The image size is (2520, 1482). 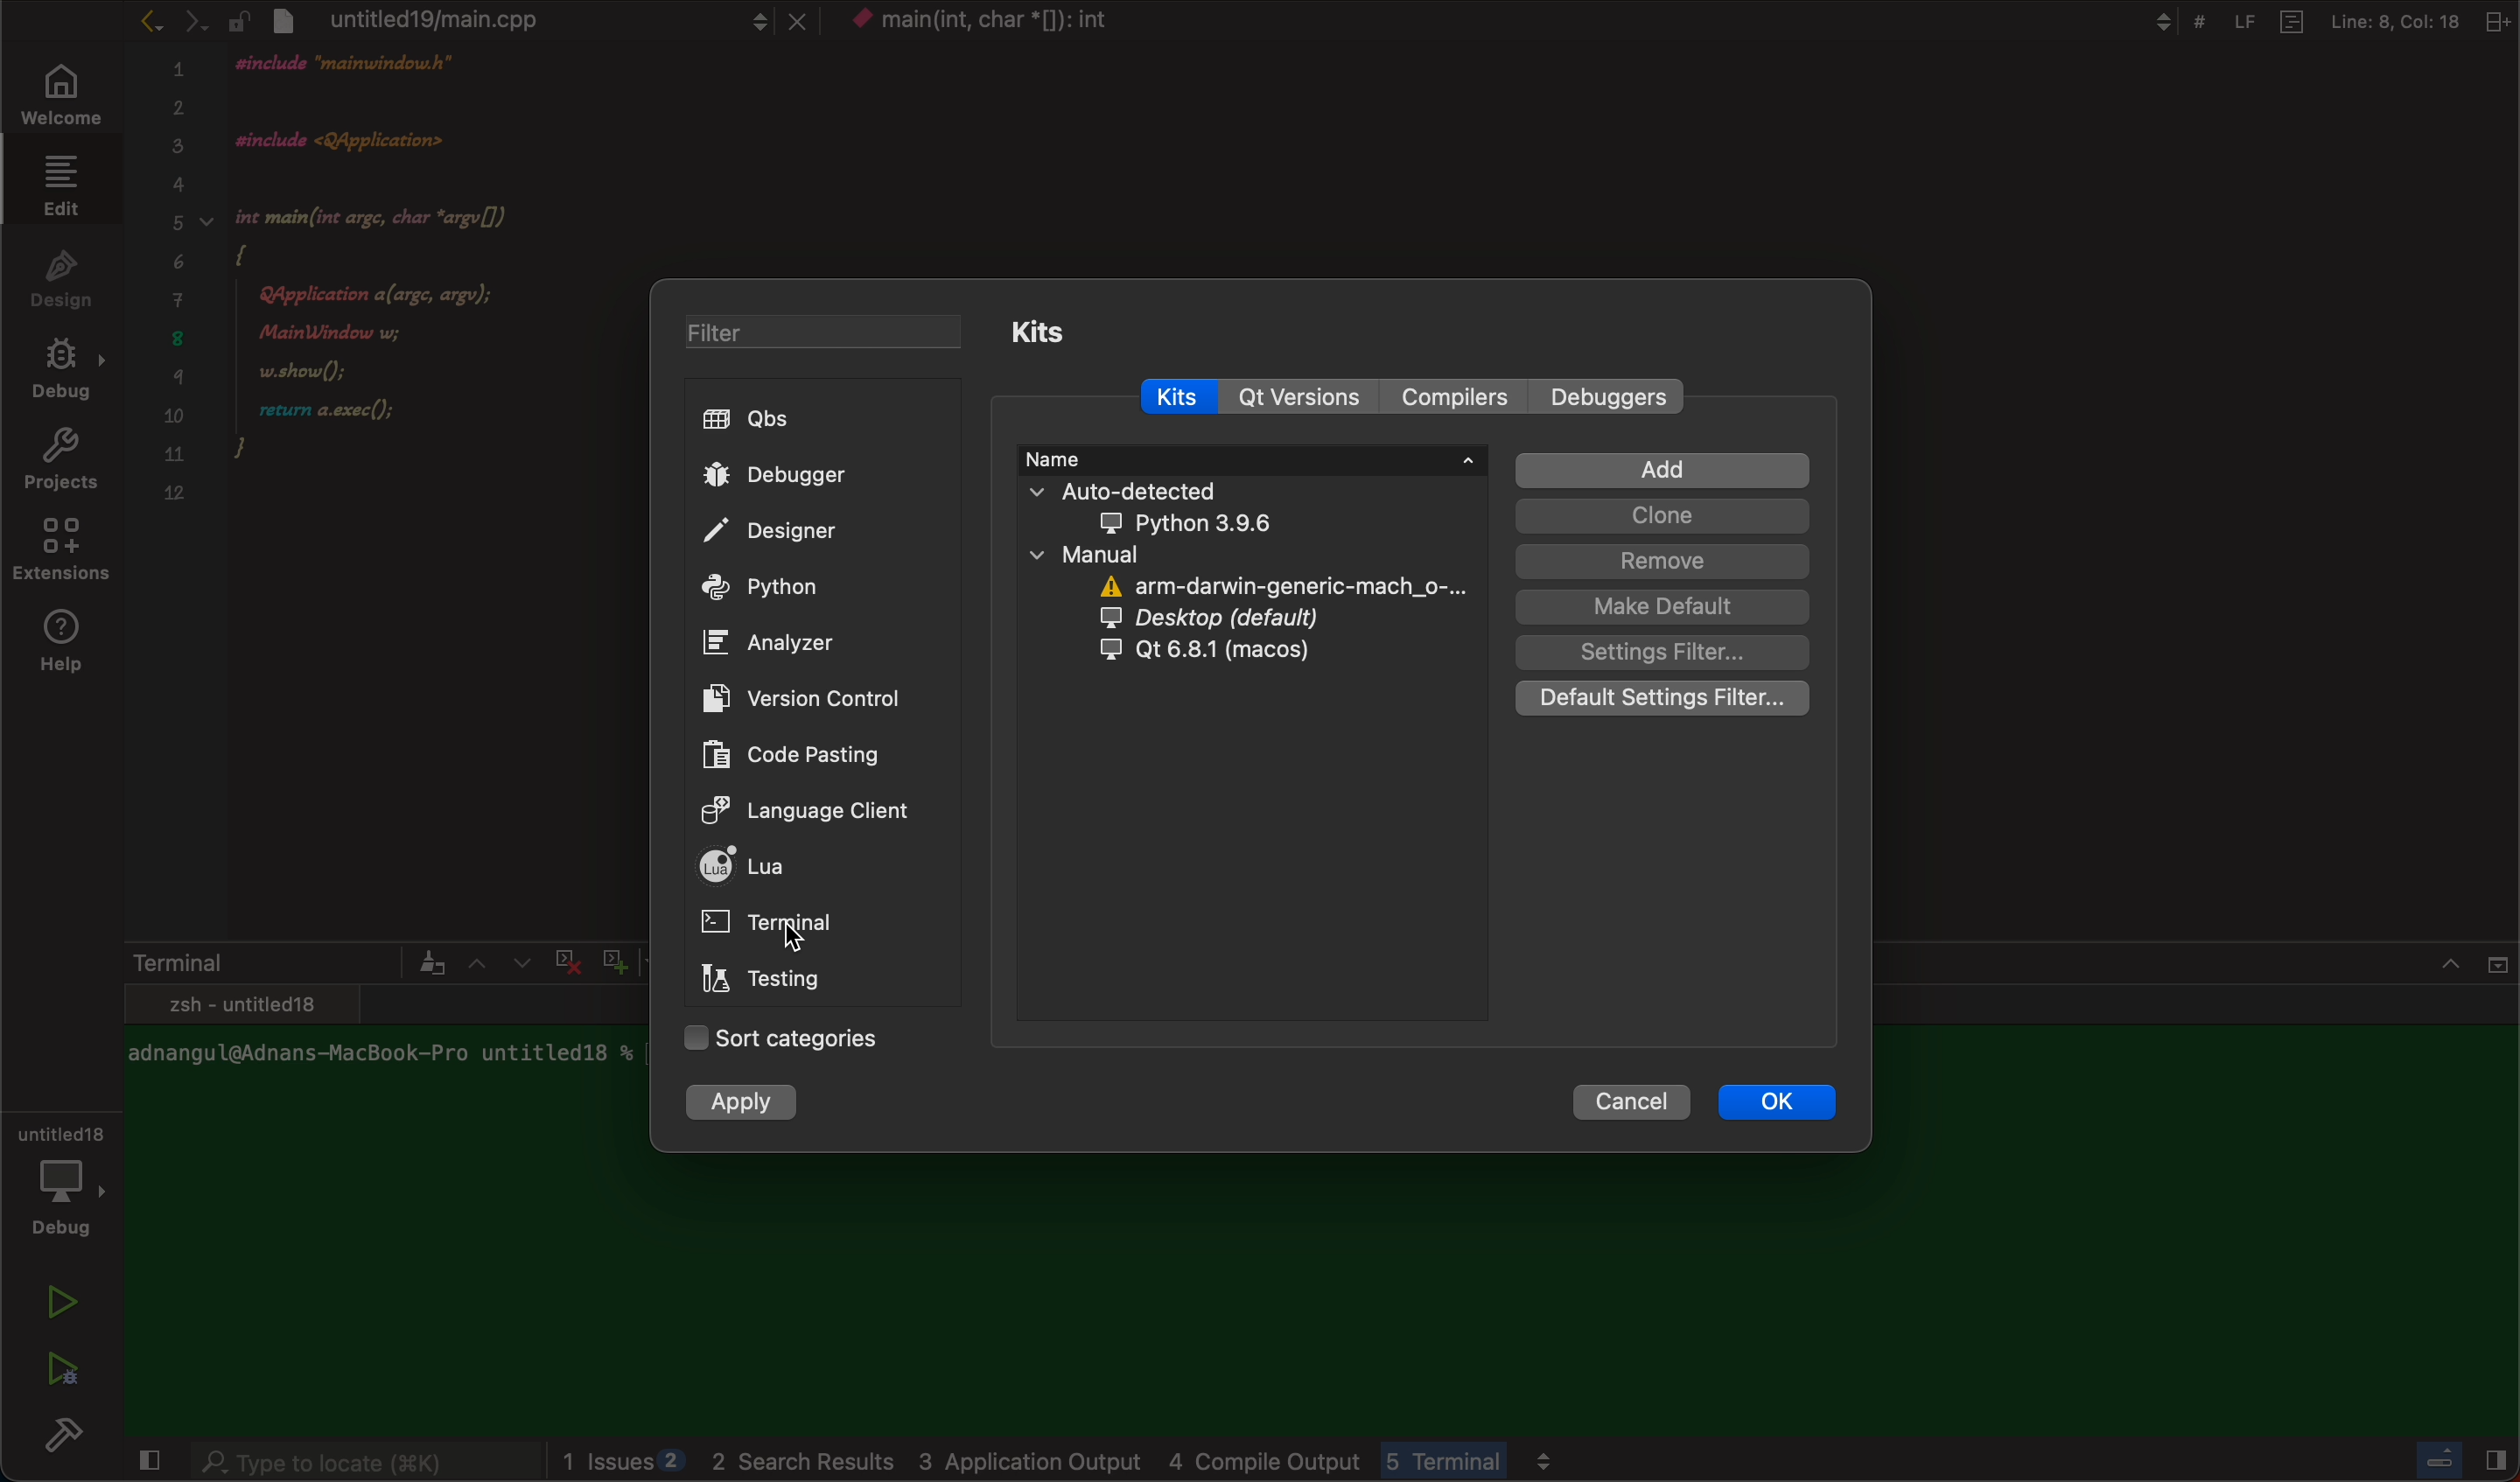 I want to click on file information, so click(x=2315, y=21).